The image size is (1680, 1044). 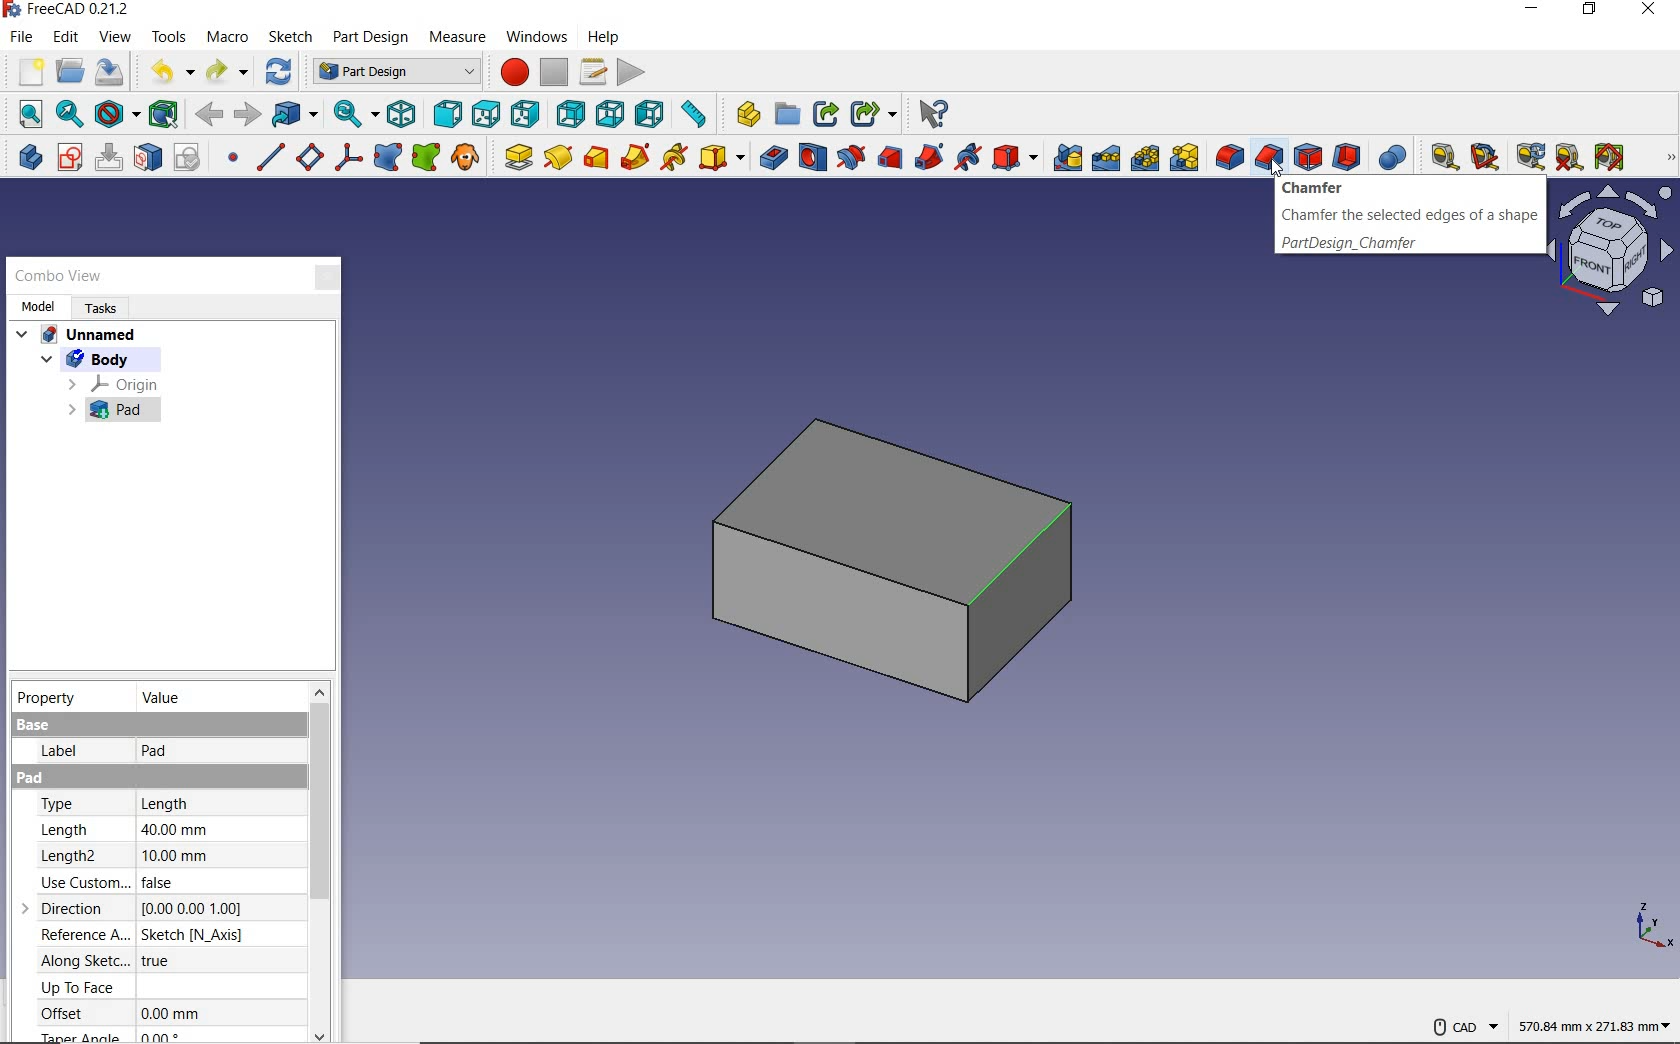 I want to click on undo, so click(x=168, y=72).